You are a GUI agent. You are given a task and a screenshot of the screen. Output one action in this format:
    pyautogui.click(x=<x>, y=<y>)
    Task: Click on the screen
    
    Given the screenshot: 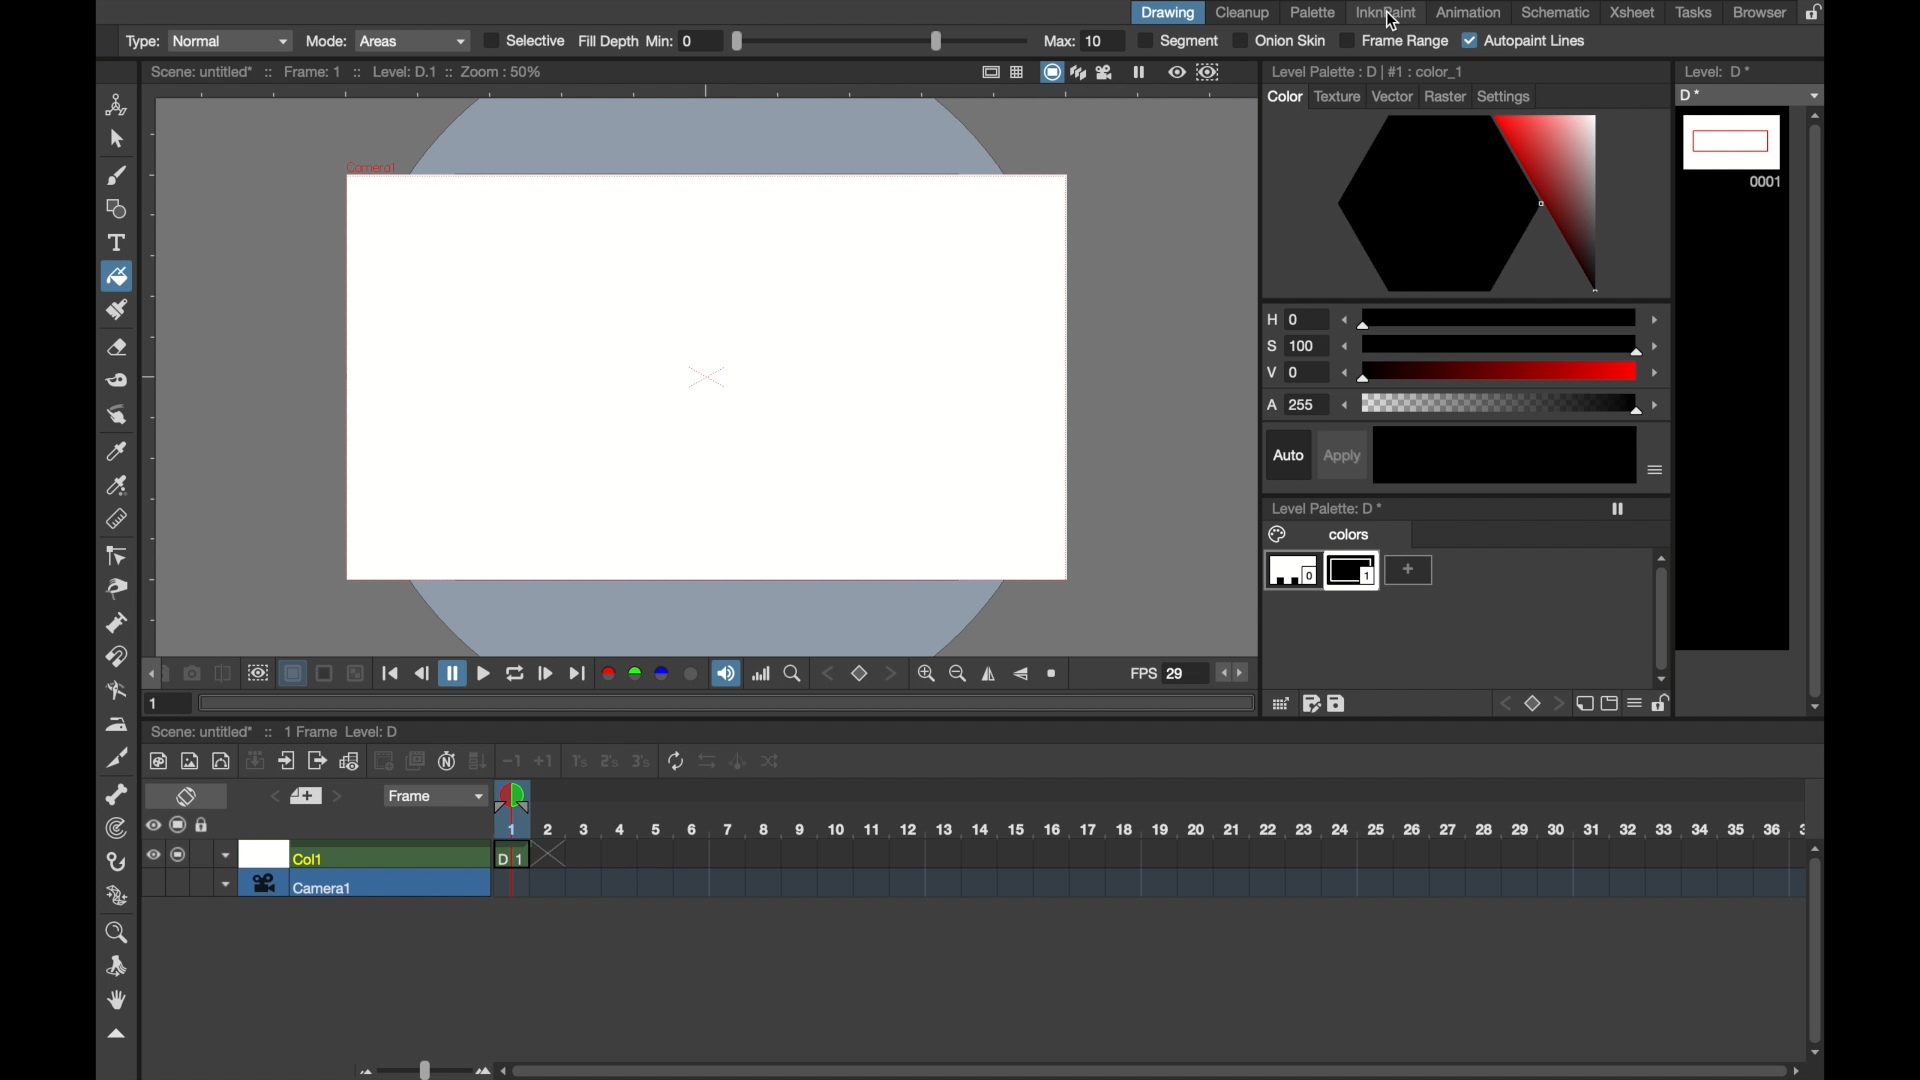 What is the action you would take?
    pyautogui.click(x=178, y=825)
    